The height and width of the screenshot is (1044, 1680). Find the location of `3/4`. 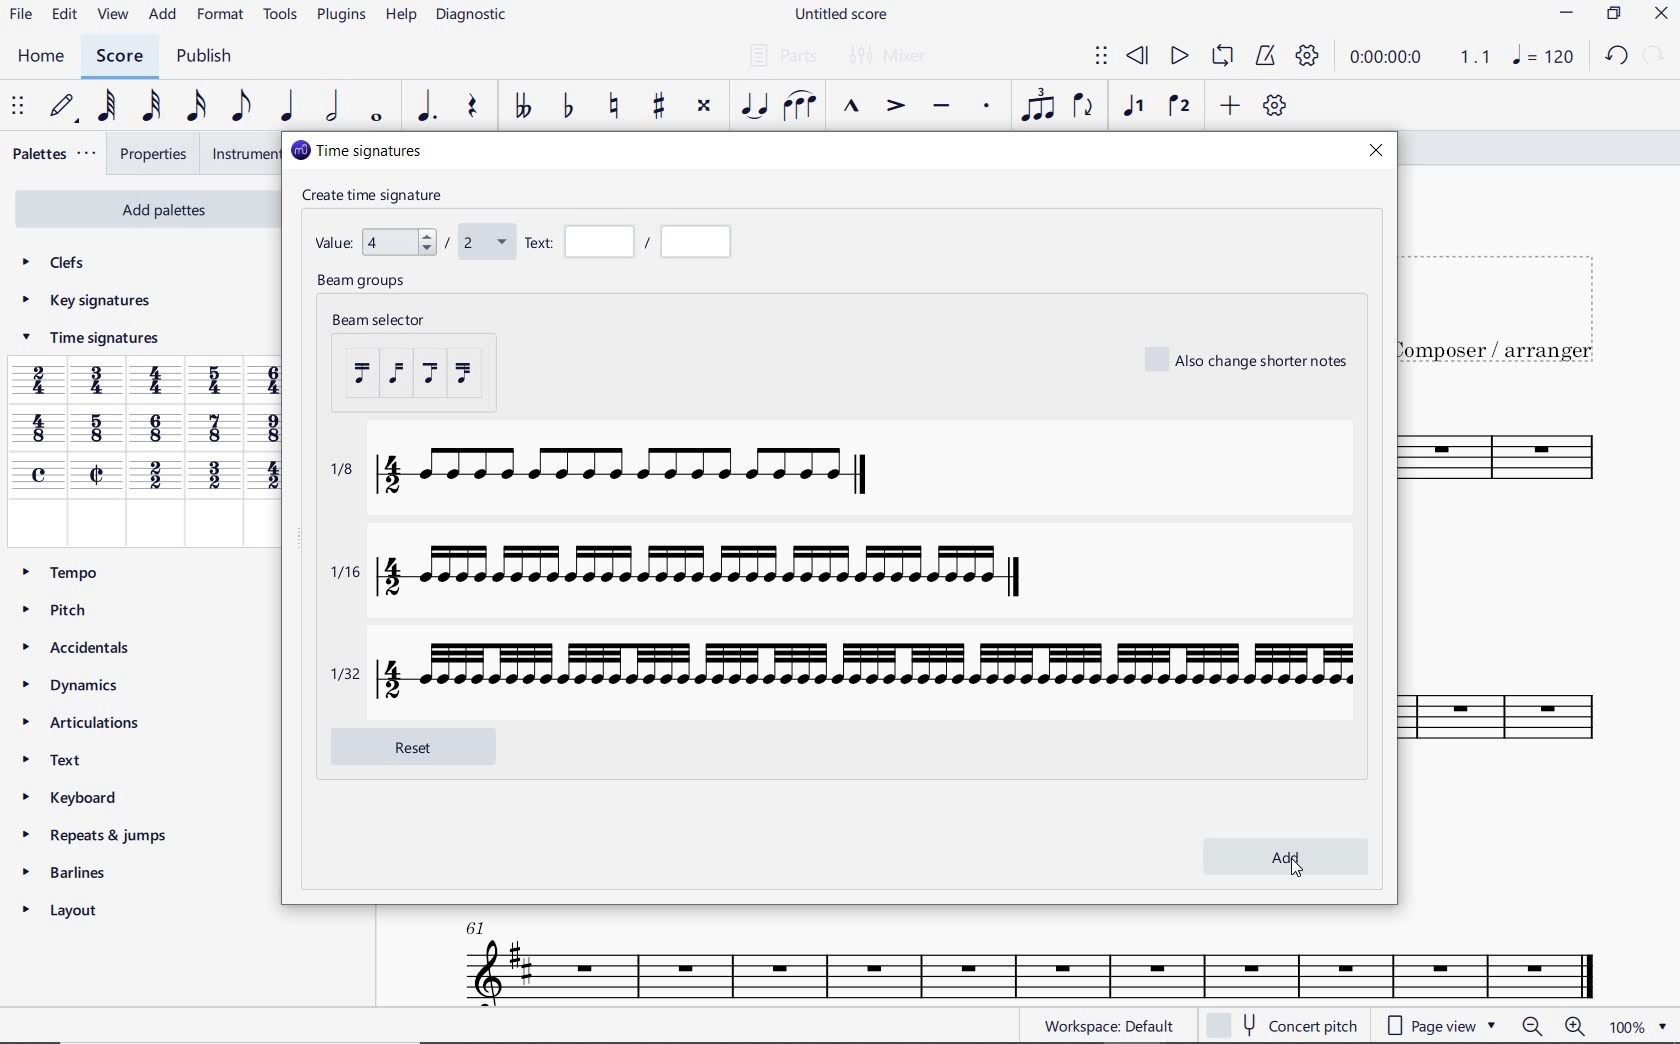

3/4 is located at coordinates (99, 382).